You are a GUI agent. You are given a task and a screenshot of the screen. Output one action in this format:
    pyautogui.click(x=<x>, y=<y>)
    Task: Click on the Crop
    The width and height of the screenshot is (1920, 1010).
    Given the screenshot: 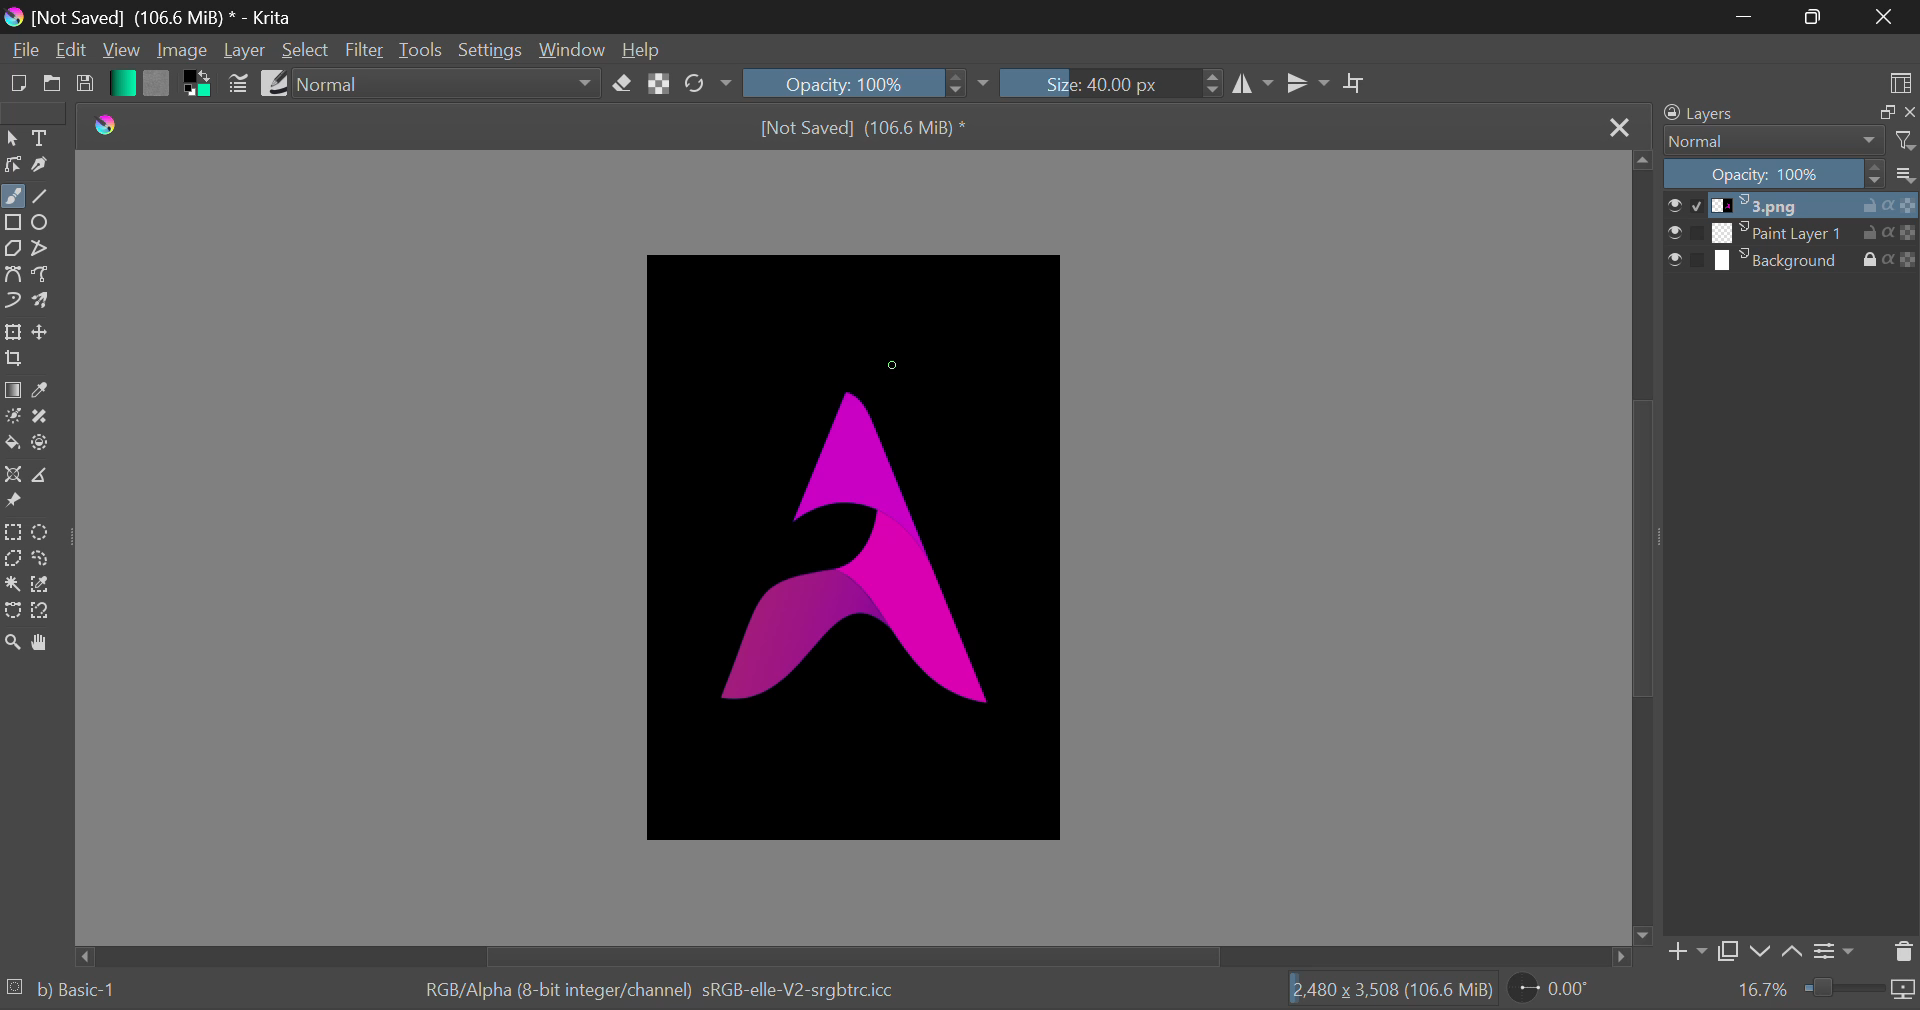 What is the action you would take?
    pyautogui.click(x=1352, y=82)
    